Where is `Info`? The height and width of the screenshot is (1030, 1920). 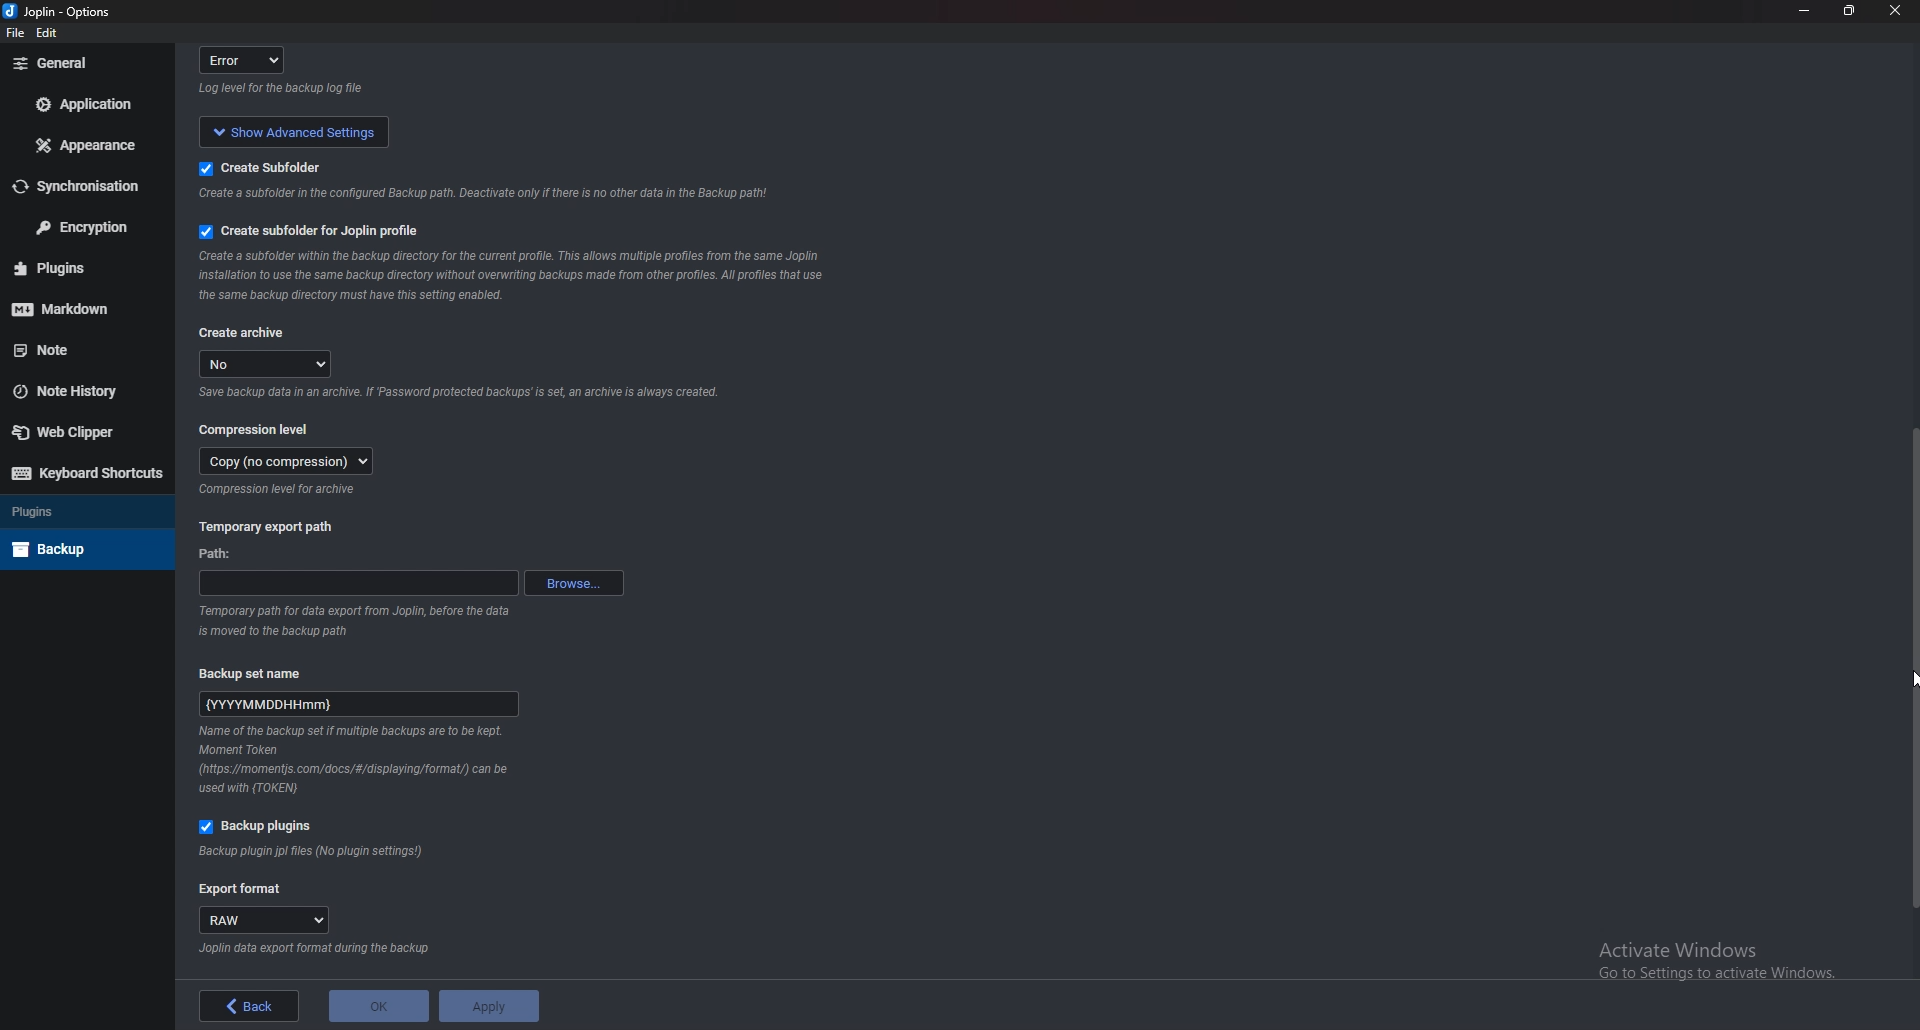 Info is located at coordinates (313, 852).